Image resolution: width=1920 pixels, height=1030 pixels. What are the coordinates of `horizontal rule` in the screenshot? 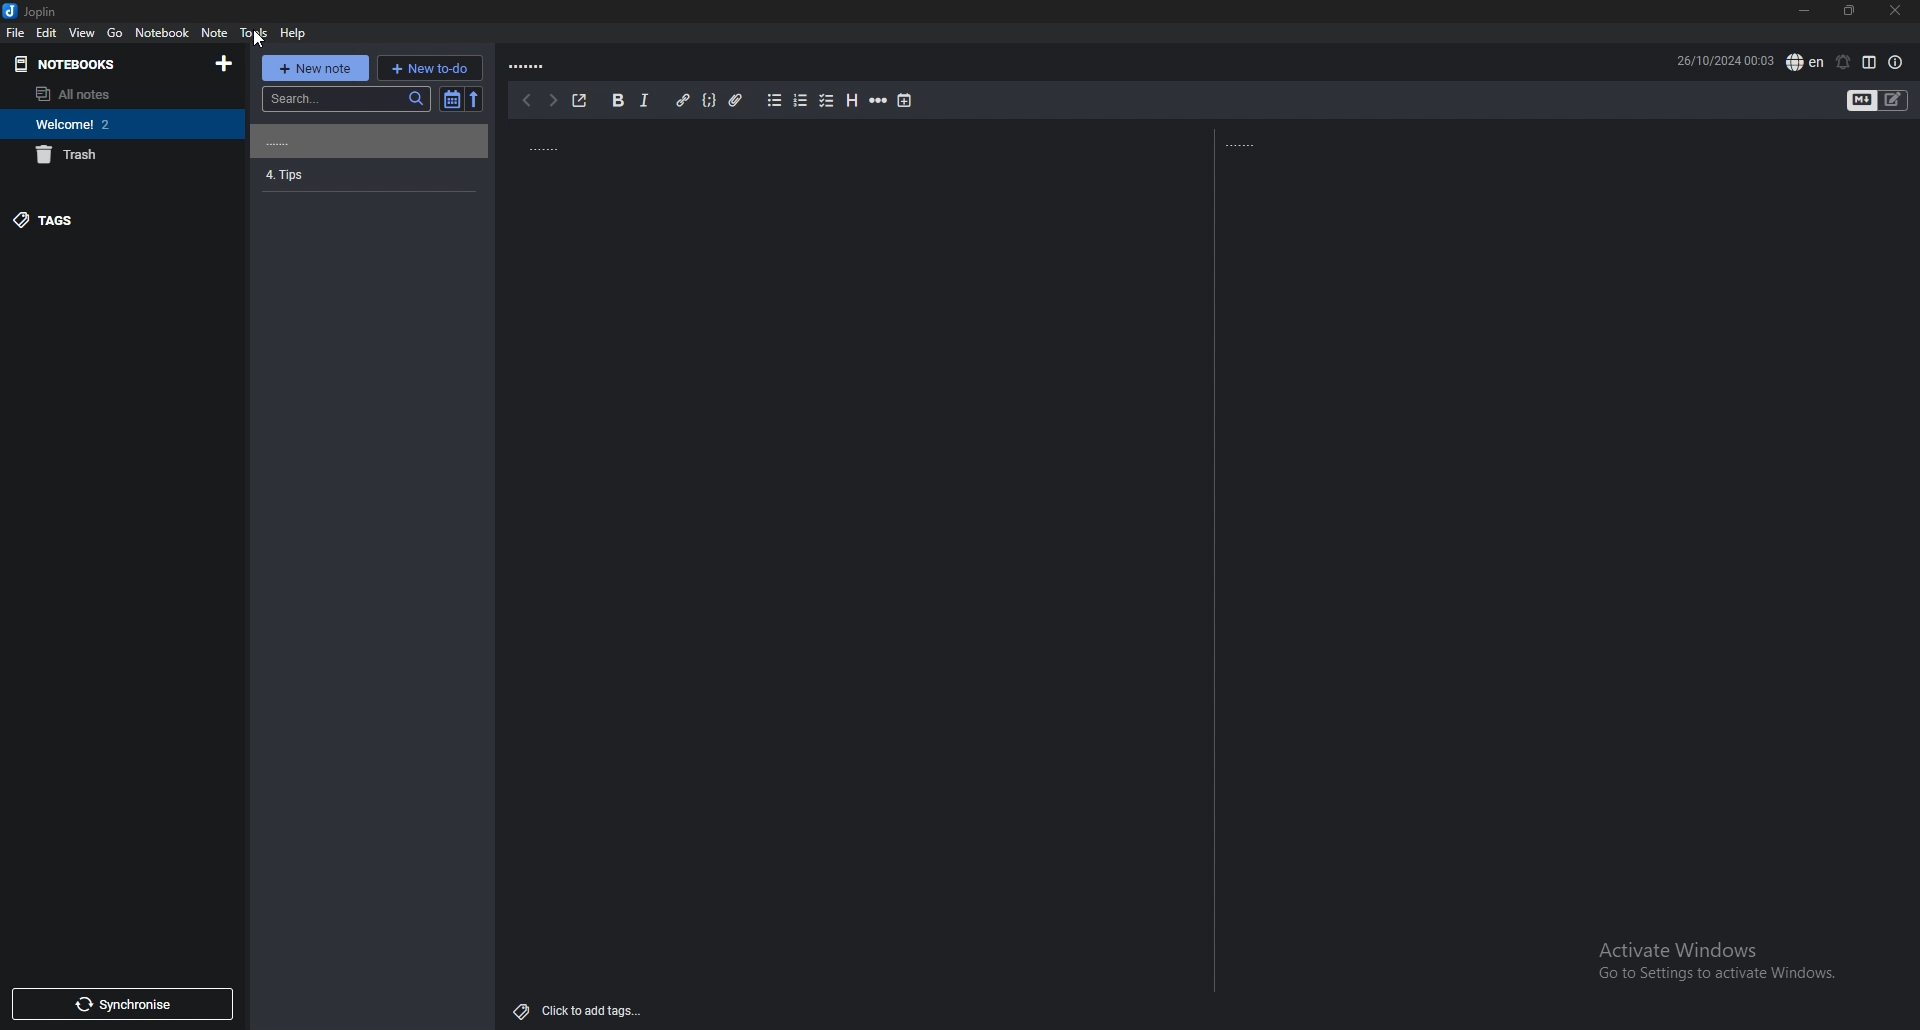 It's located at (879, 101).